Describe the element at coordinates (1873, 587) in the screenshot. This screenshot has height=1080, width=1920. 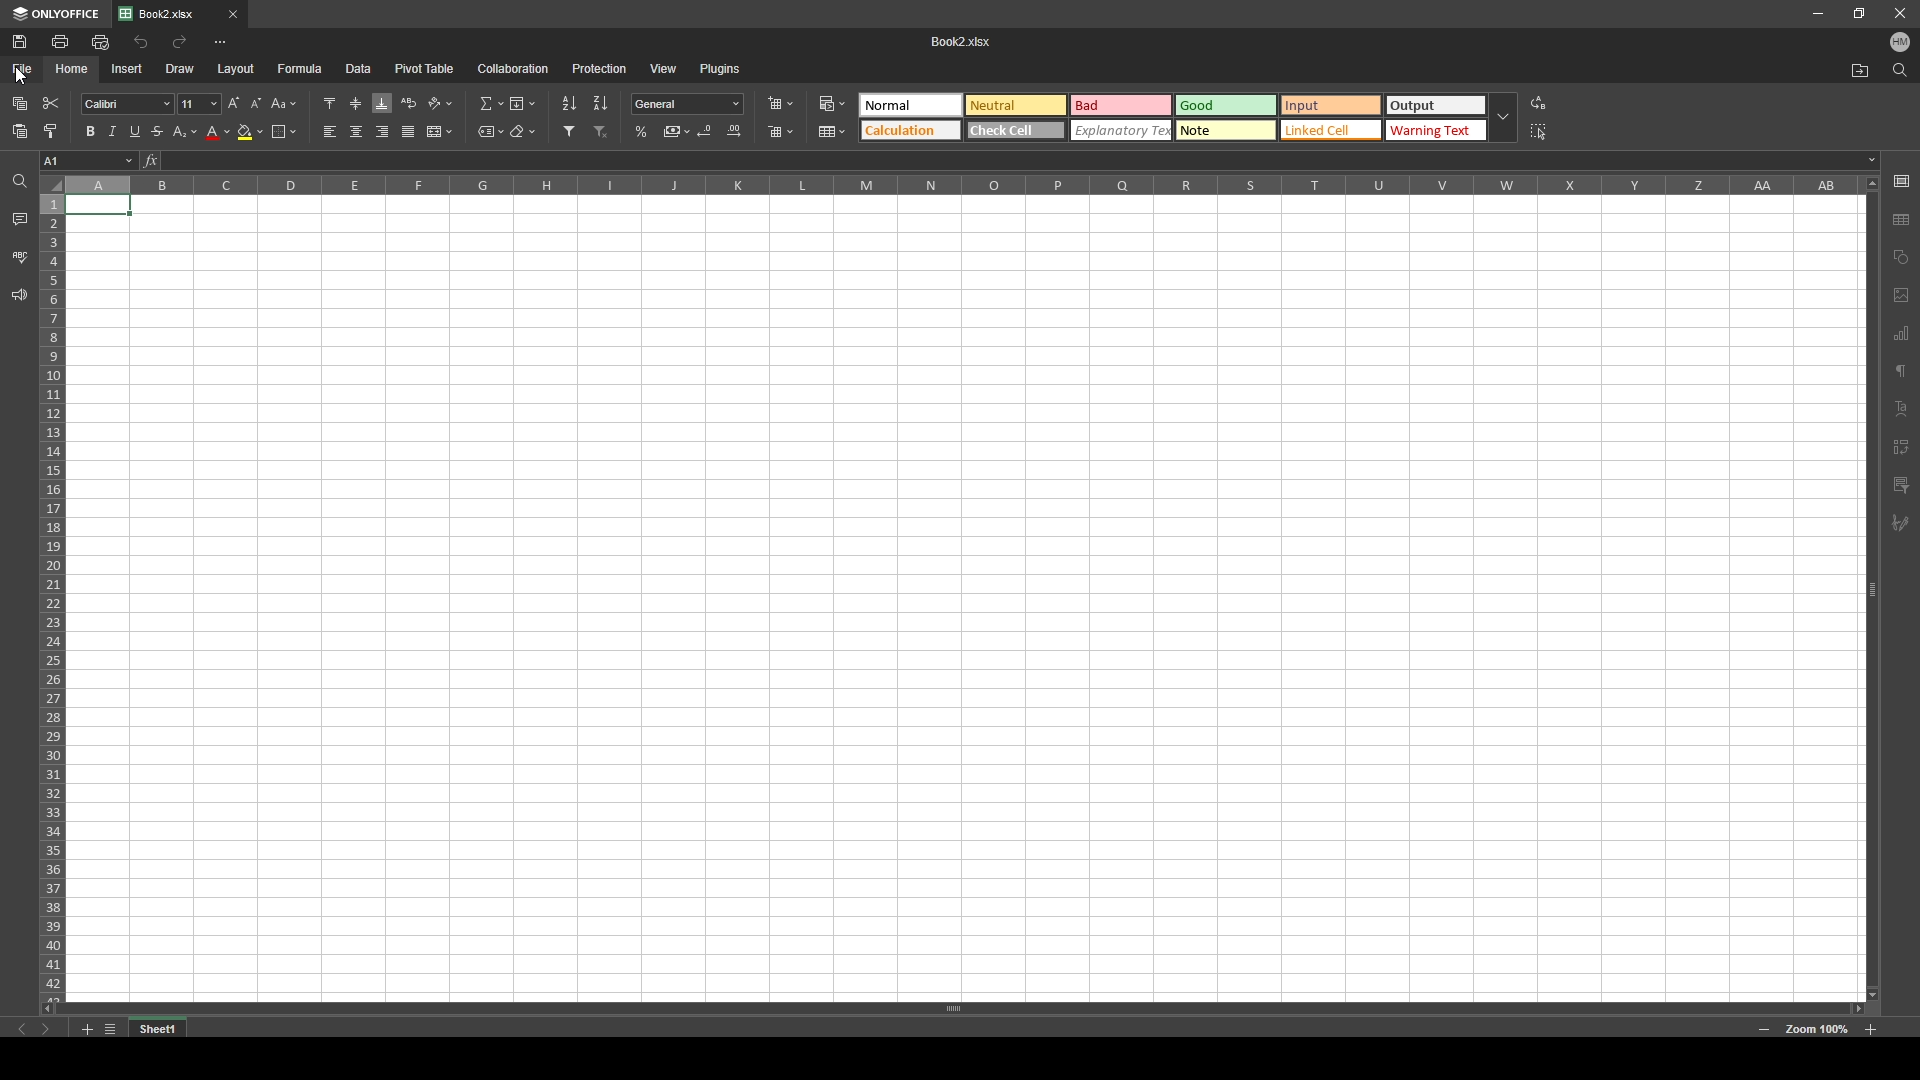
I see `vertical scroll bar` at that location.